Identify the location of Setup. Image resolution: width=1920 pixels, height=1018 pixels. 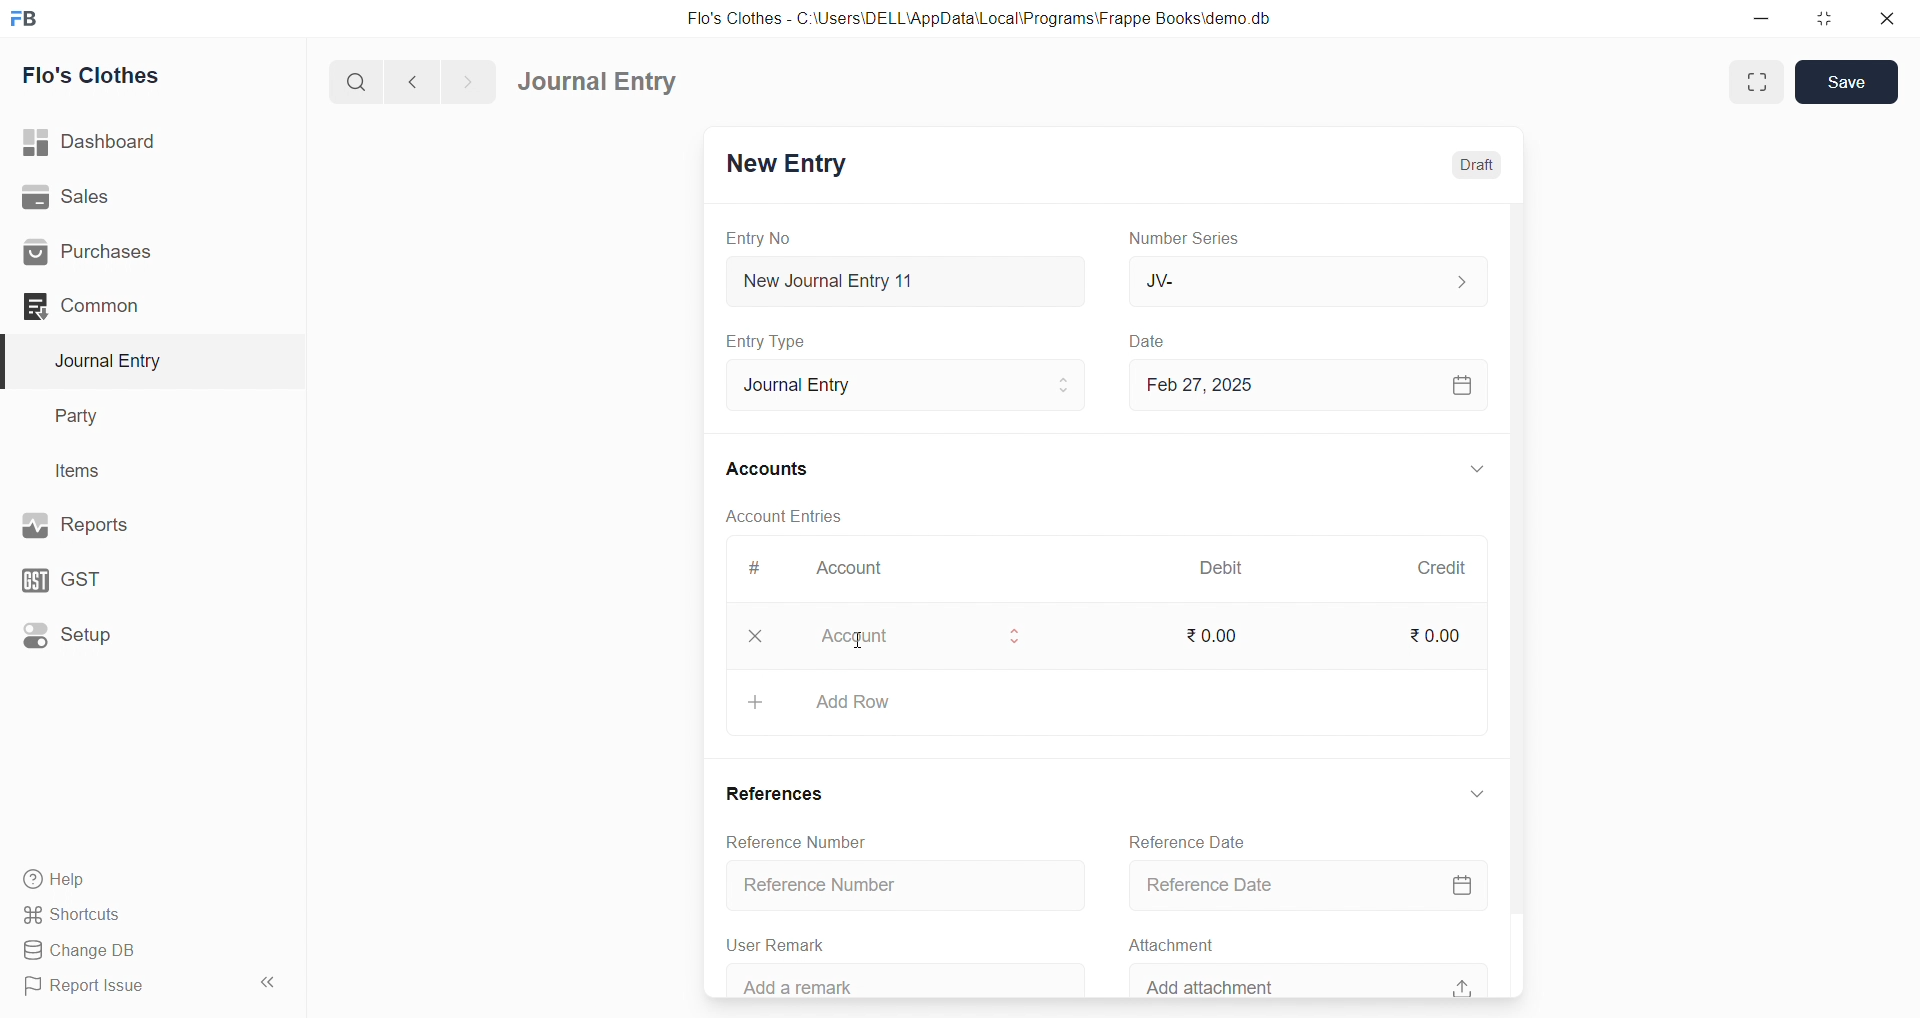
(115, 638).